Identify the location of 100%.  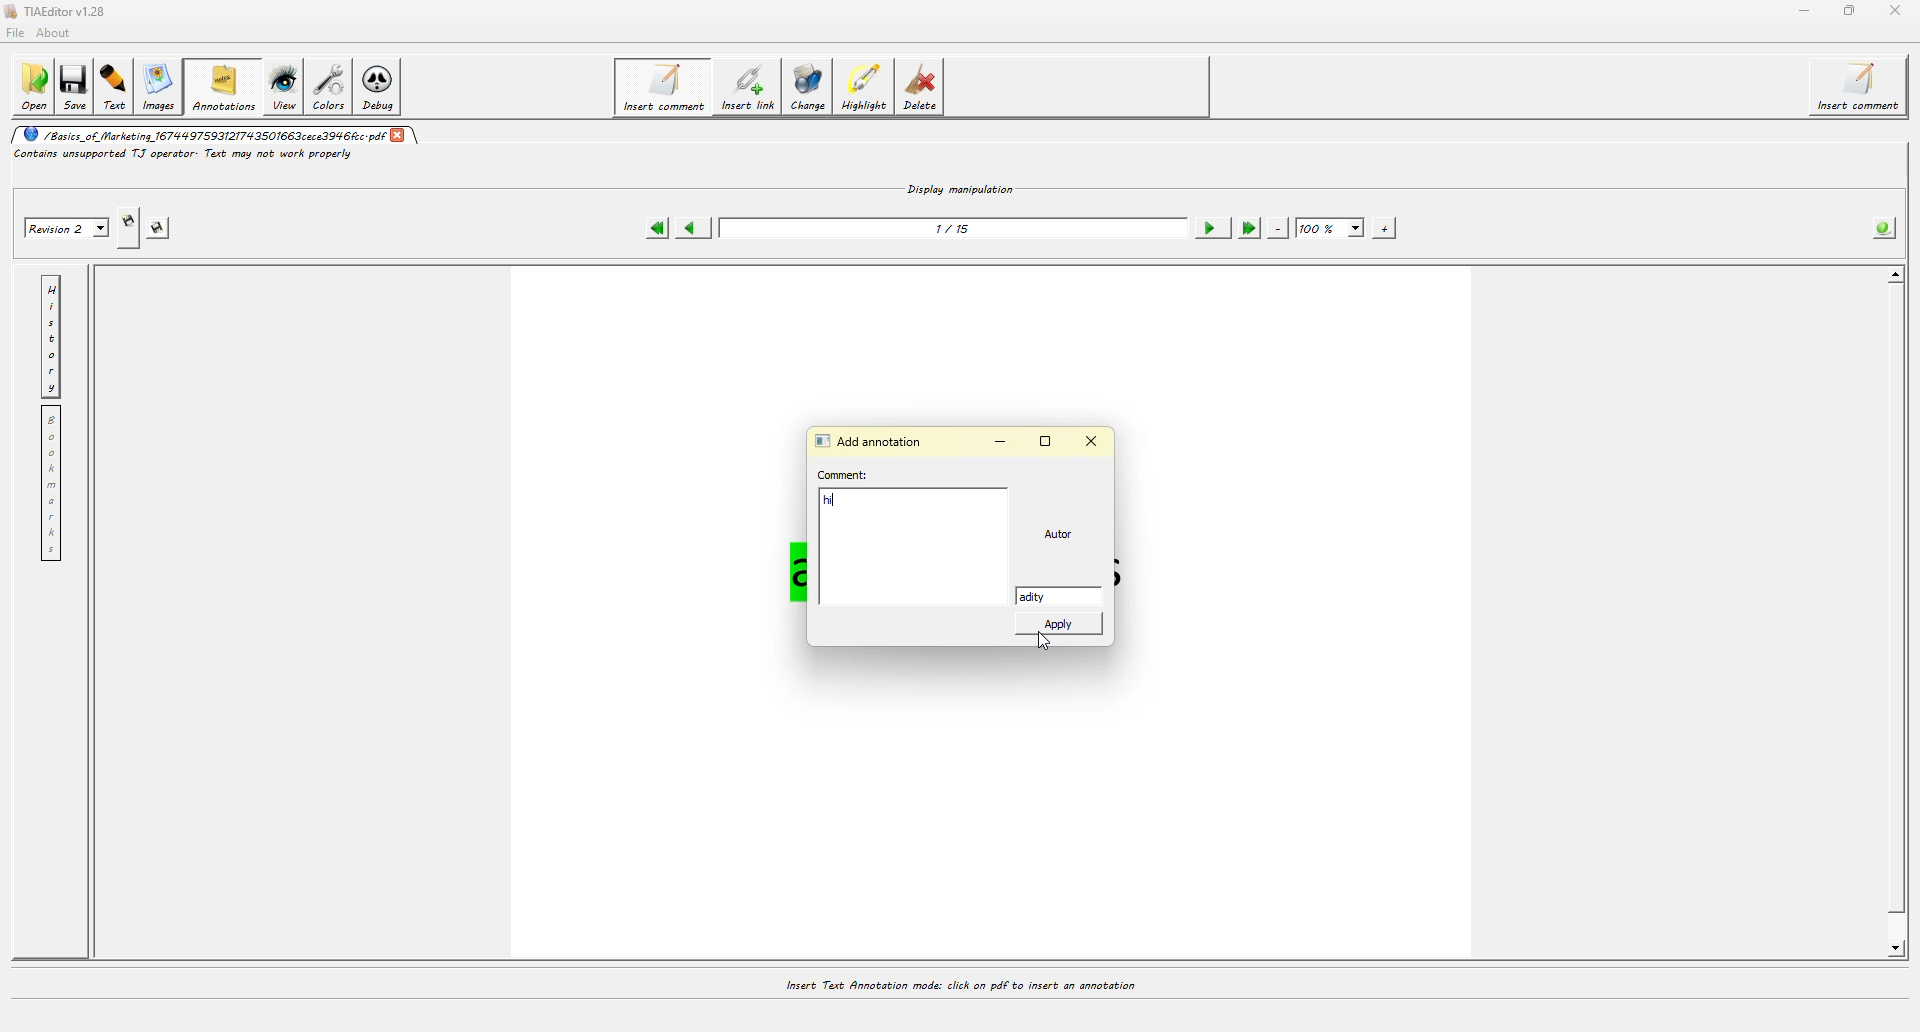
(1331, 229).